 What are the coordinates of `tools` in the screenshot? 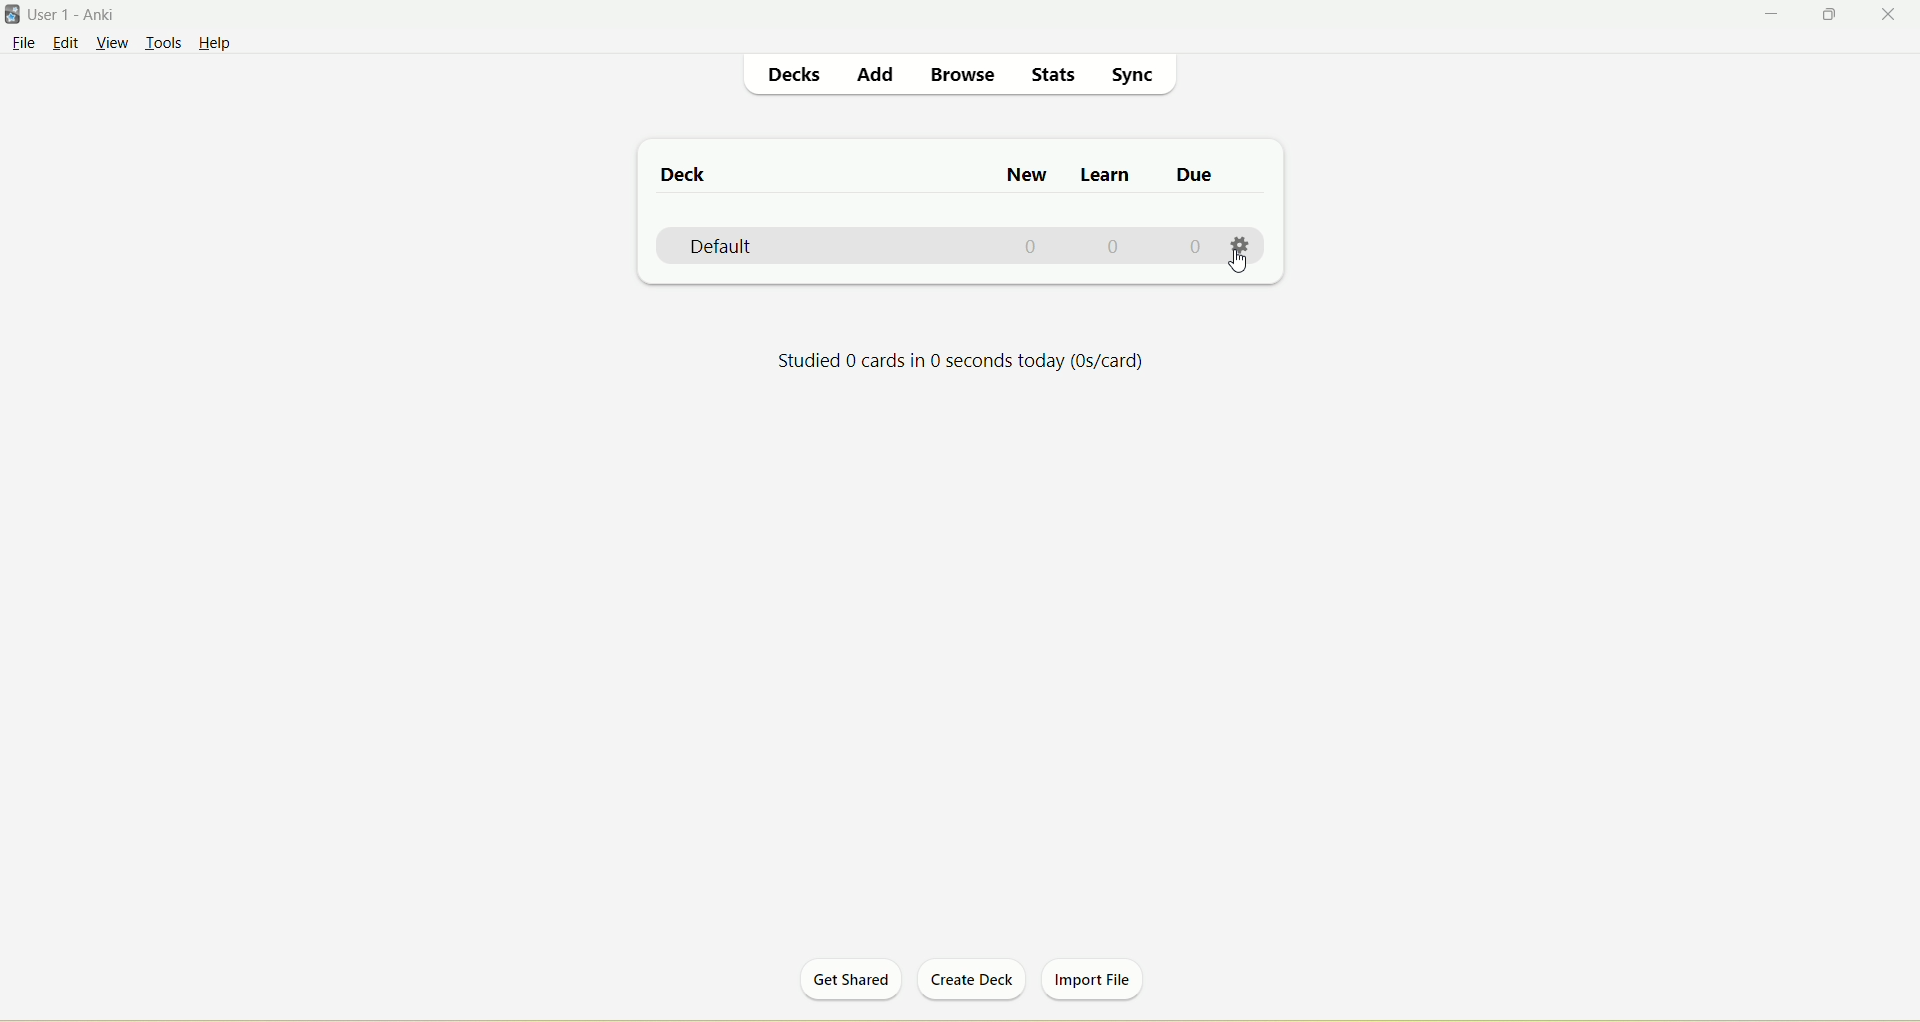 It's located at (166, 44).